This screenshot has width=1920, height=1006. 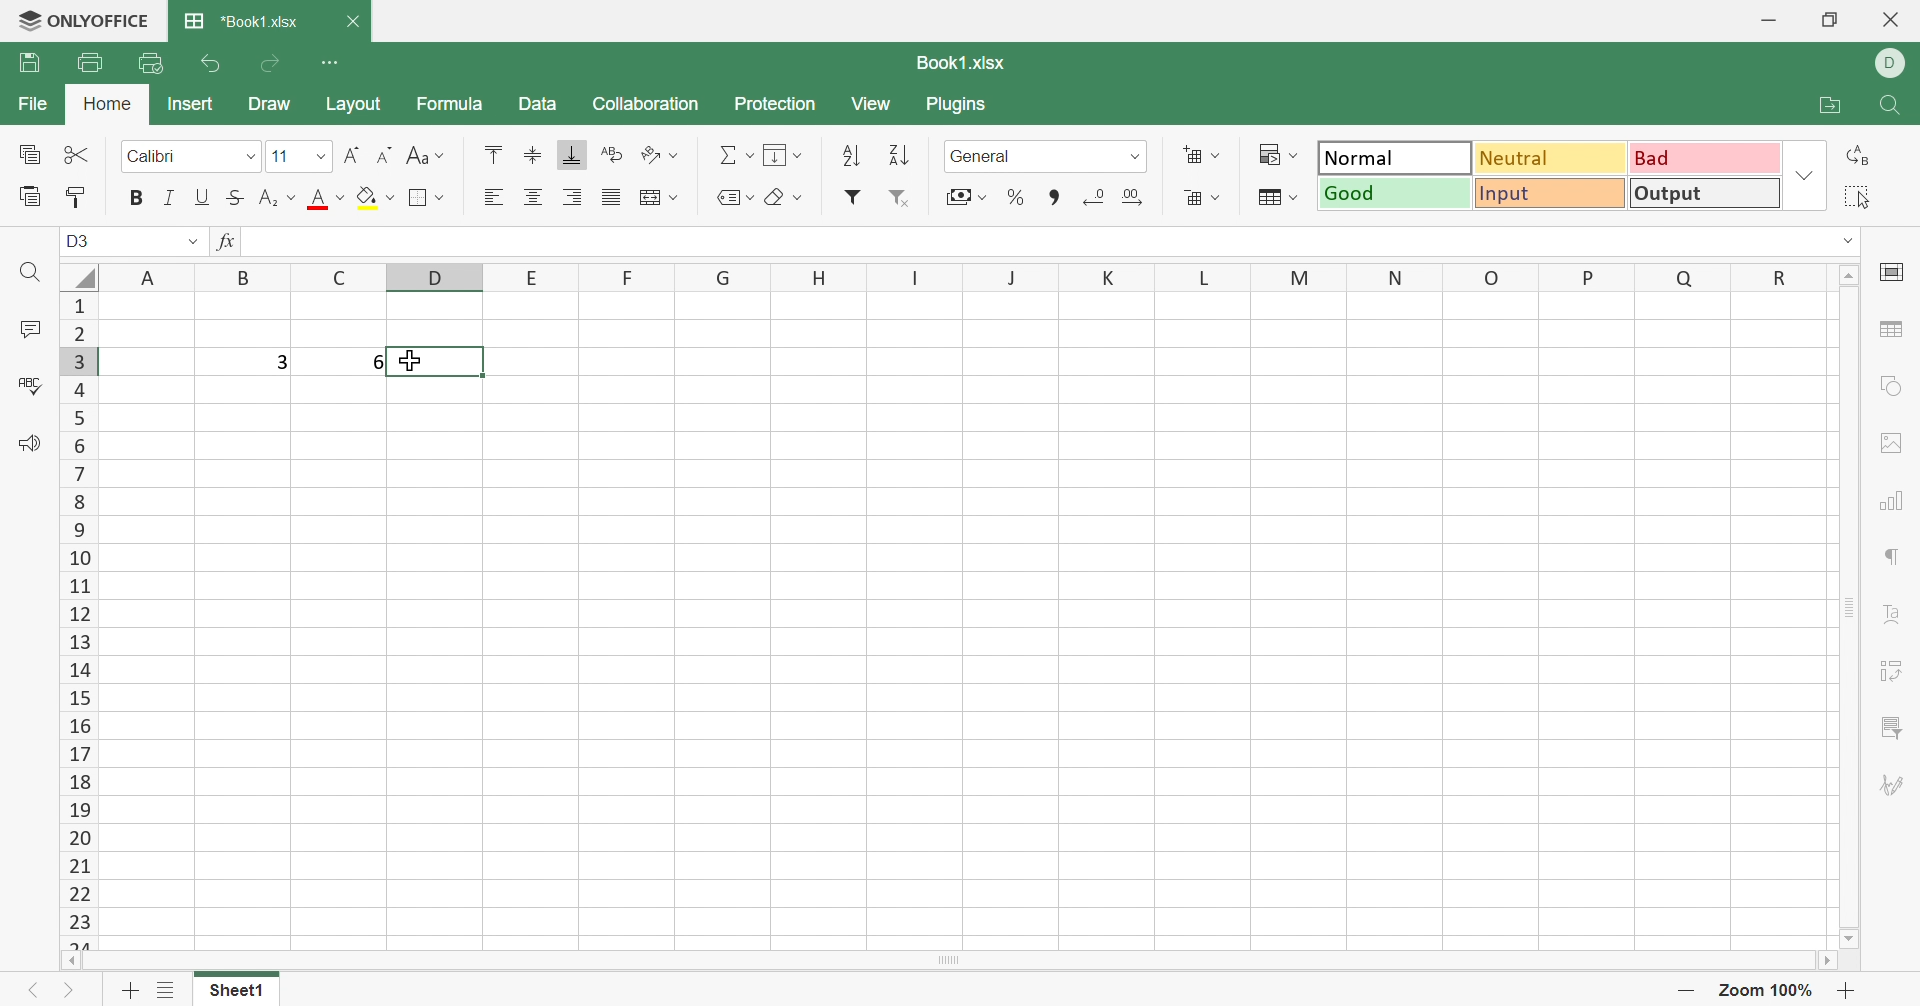 What do you see at coordinates (1685, 992) in the screenshot?
I see `Zoom out` at bounding box center [1685, 992].